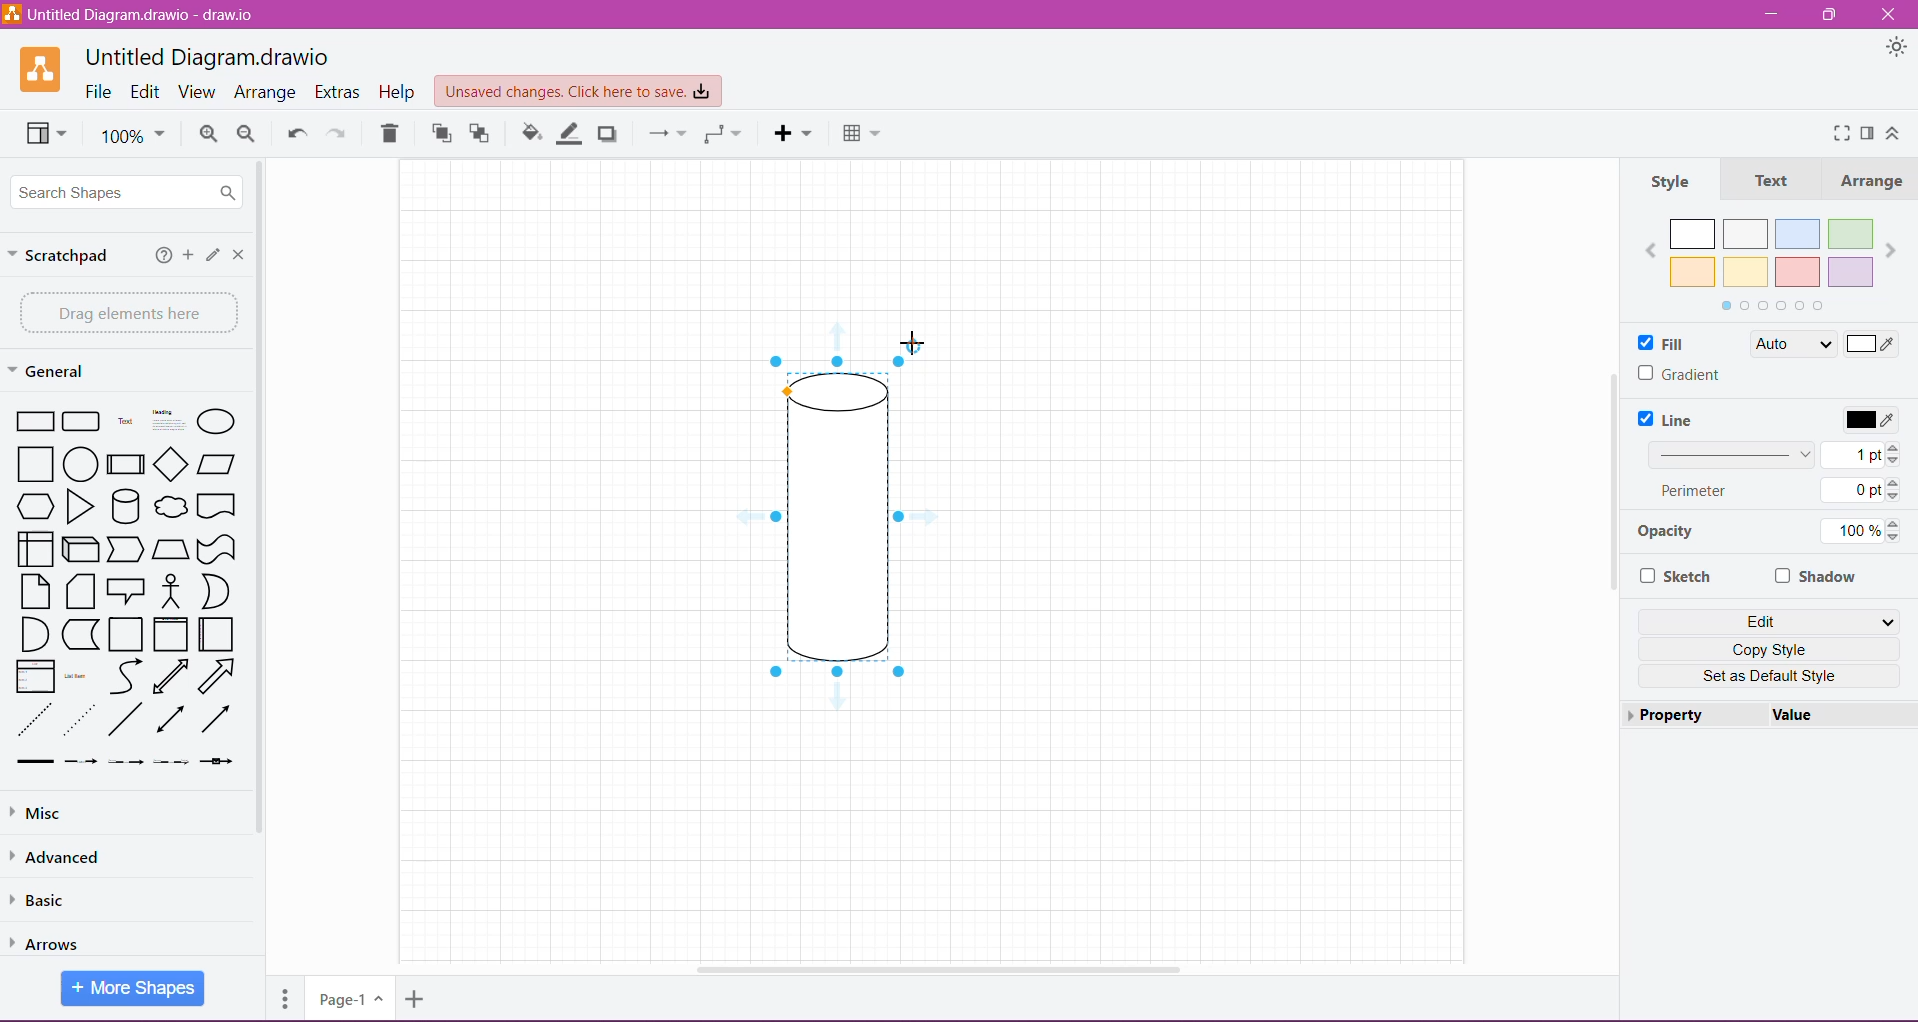 The height and width of the screenshot is (1022, 1918). What do you see at coordinates (63, 856) in the screenshot?
I see `Advanced` at bounding box center [63, 856].